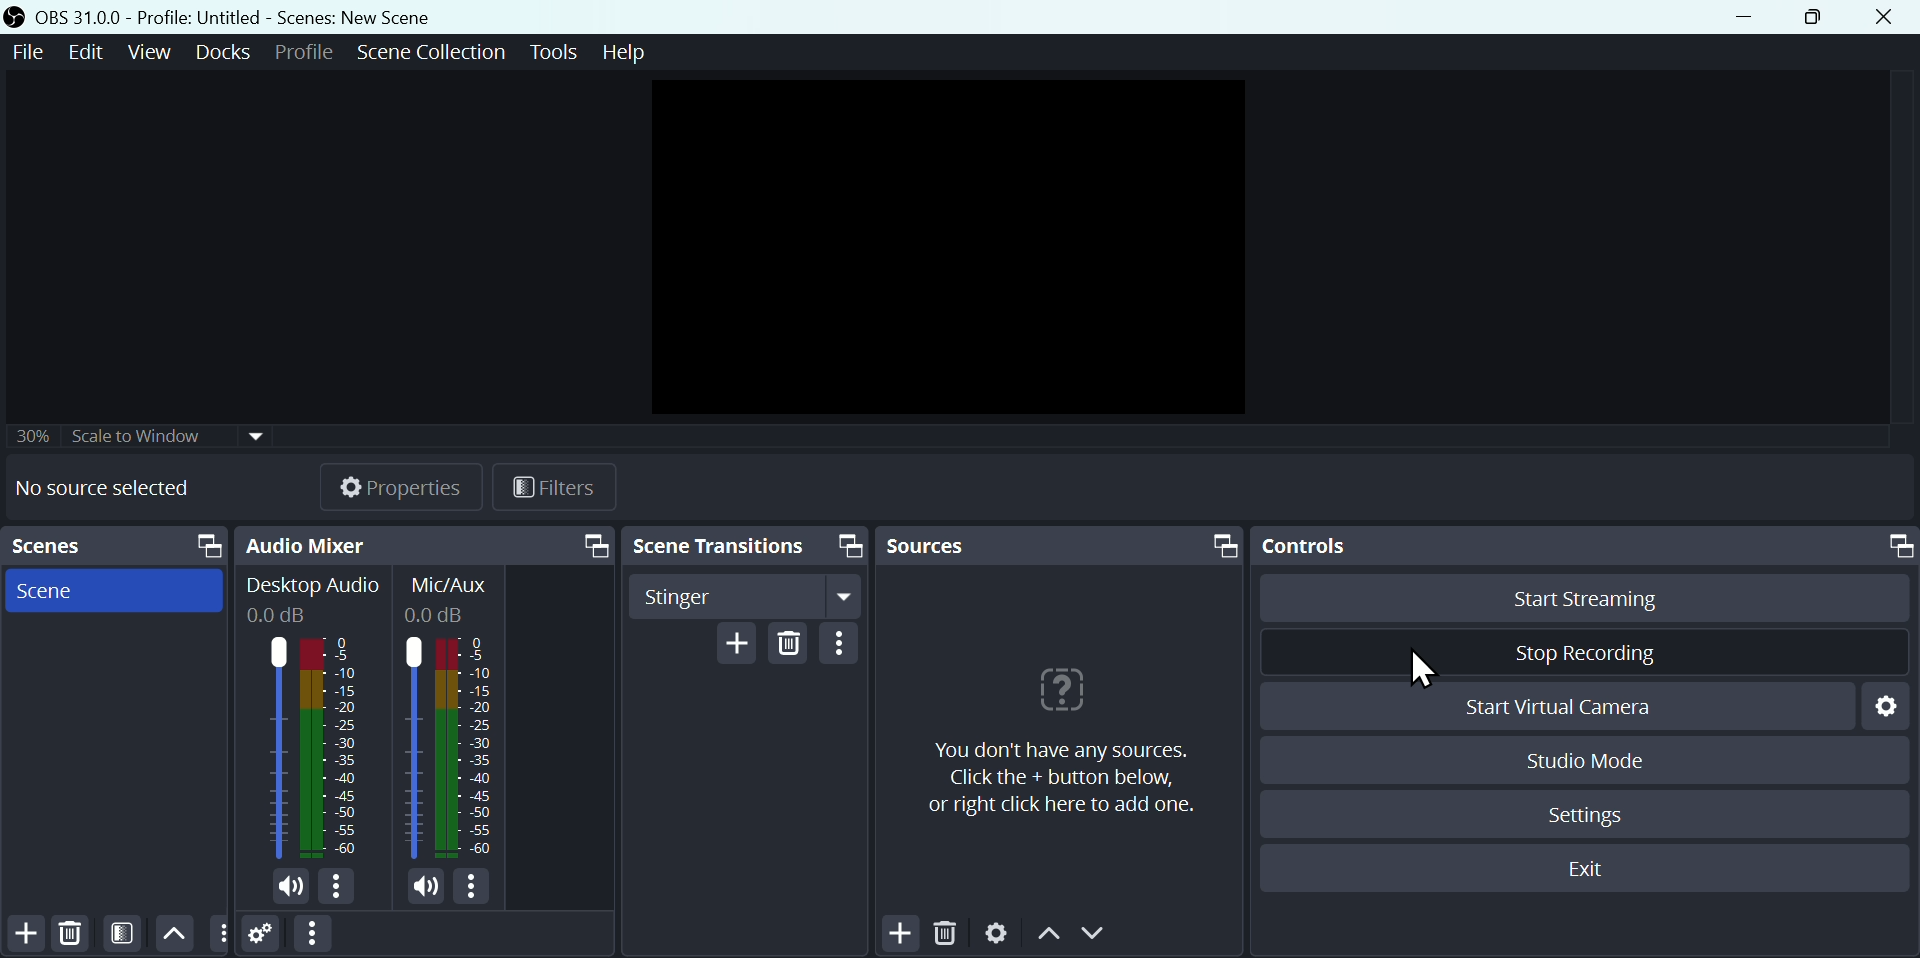 This screenshot has height=958, width=1920. I want to click on Tools, so click(553, 53).